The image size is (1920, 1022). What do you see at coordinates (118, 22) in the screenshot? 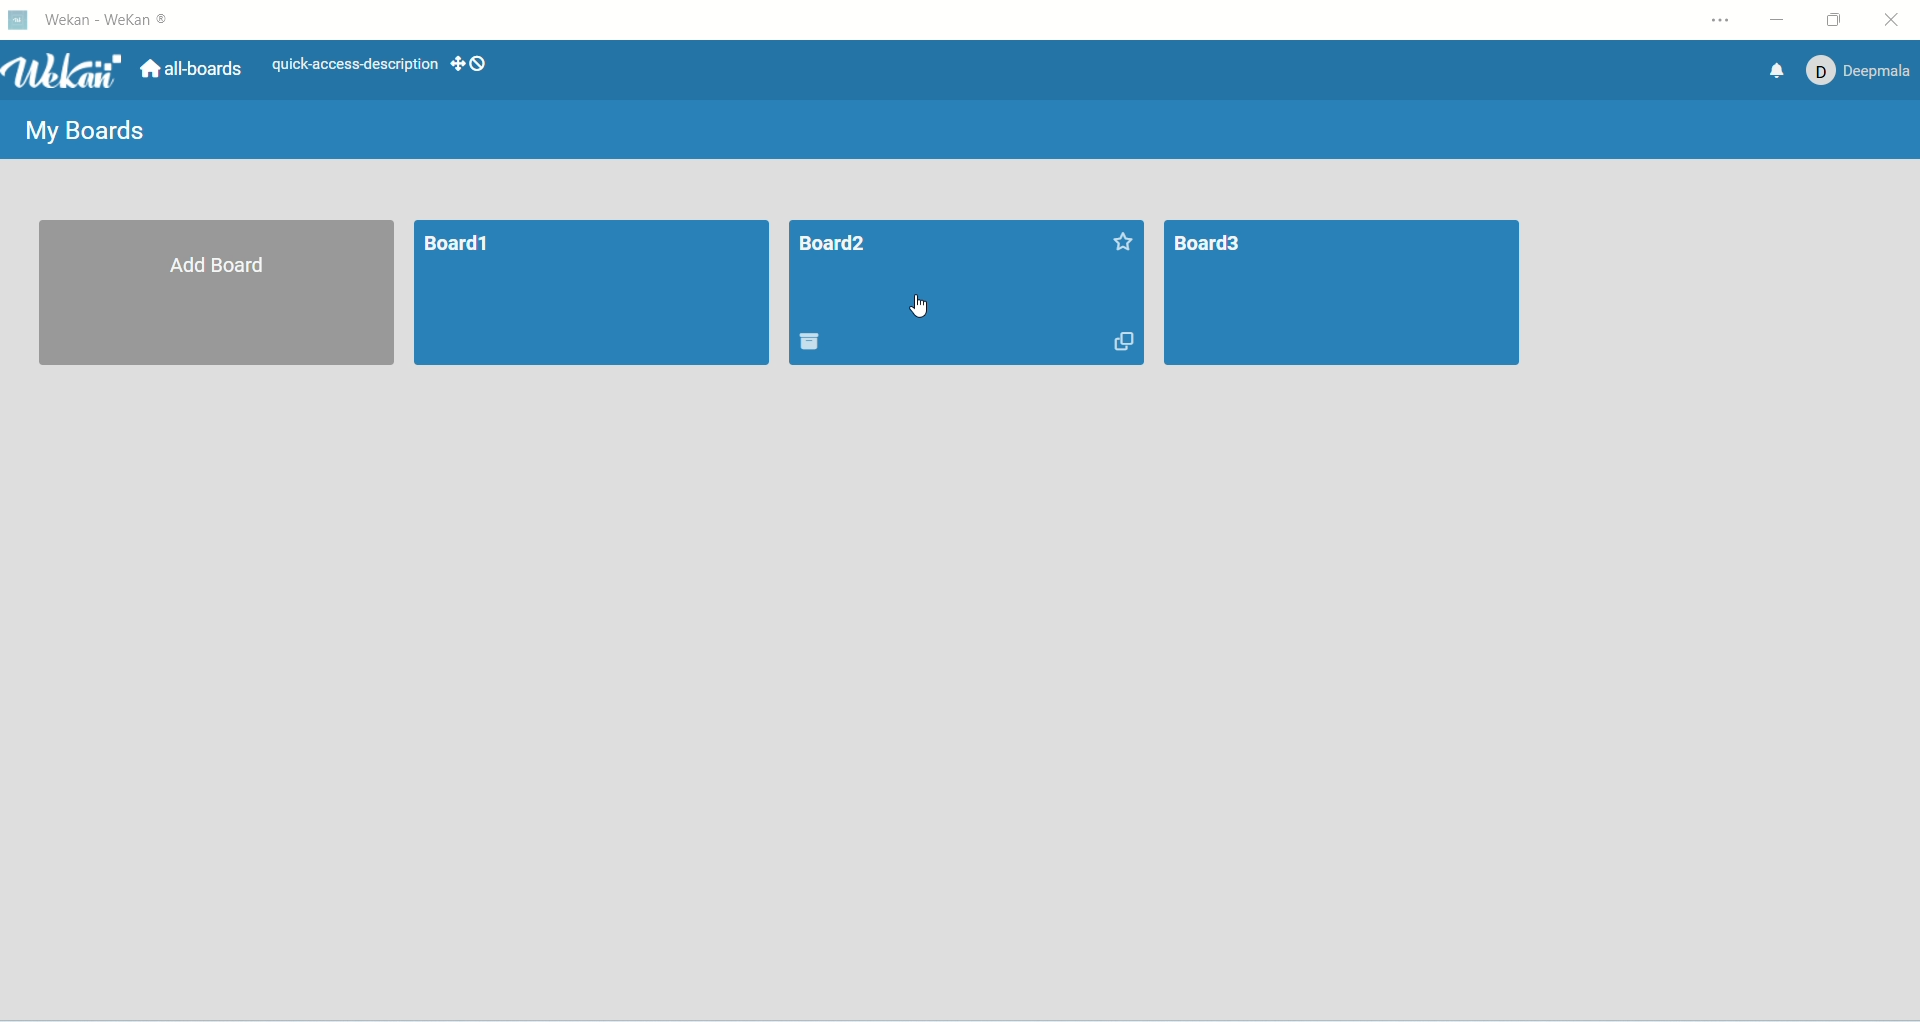
I see `wekan-wekan` at bounding box center [118, 22].